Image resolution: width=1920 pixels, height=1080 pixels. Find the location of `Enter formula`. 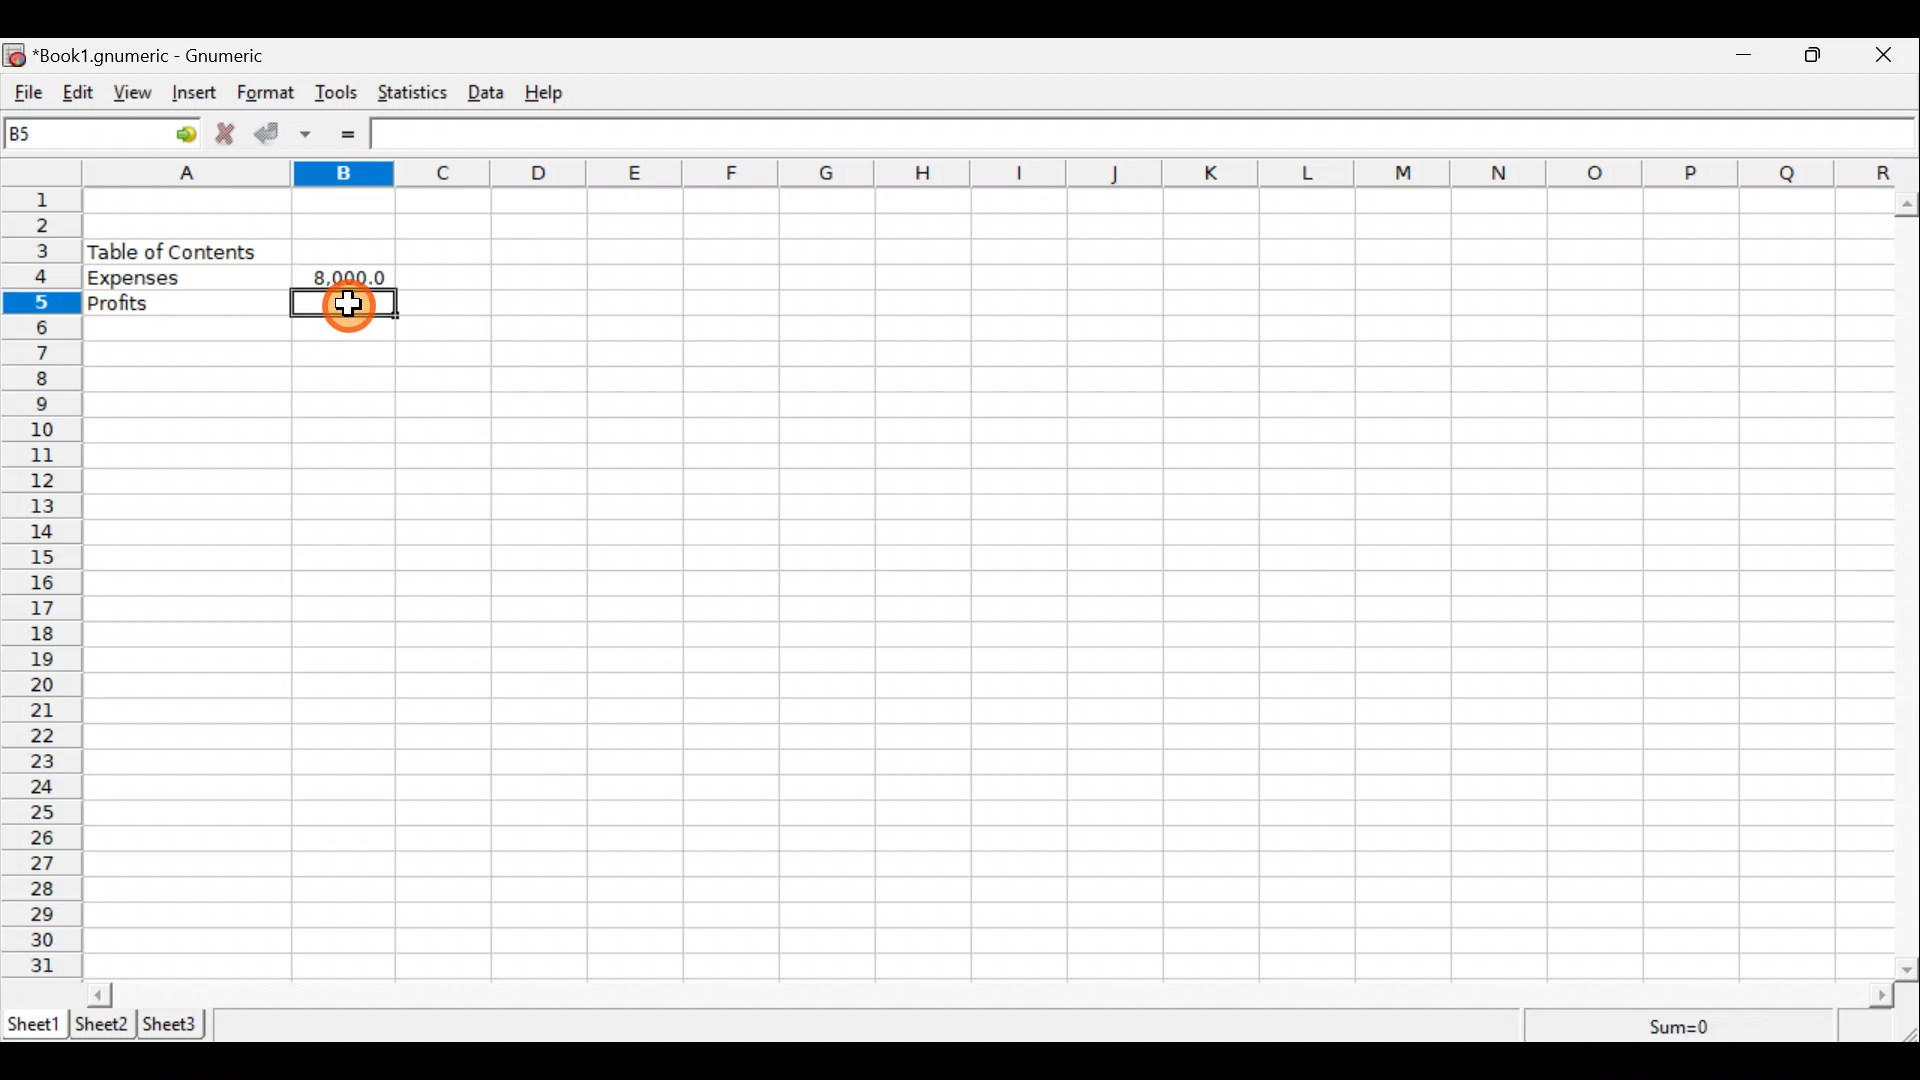

Enter formula is located at coordinates (359, 134).